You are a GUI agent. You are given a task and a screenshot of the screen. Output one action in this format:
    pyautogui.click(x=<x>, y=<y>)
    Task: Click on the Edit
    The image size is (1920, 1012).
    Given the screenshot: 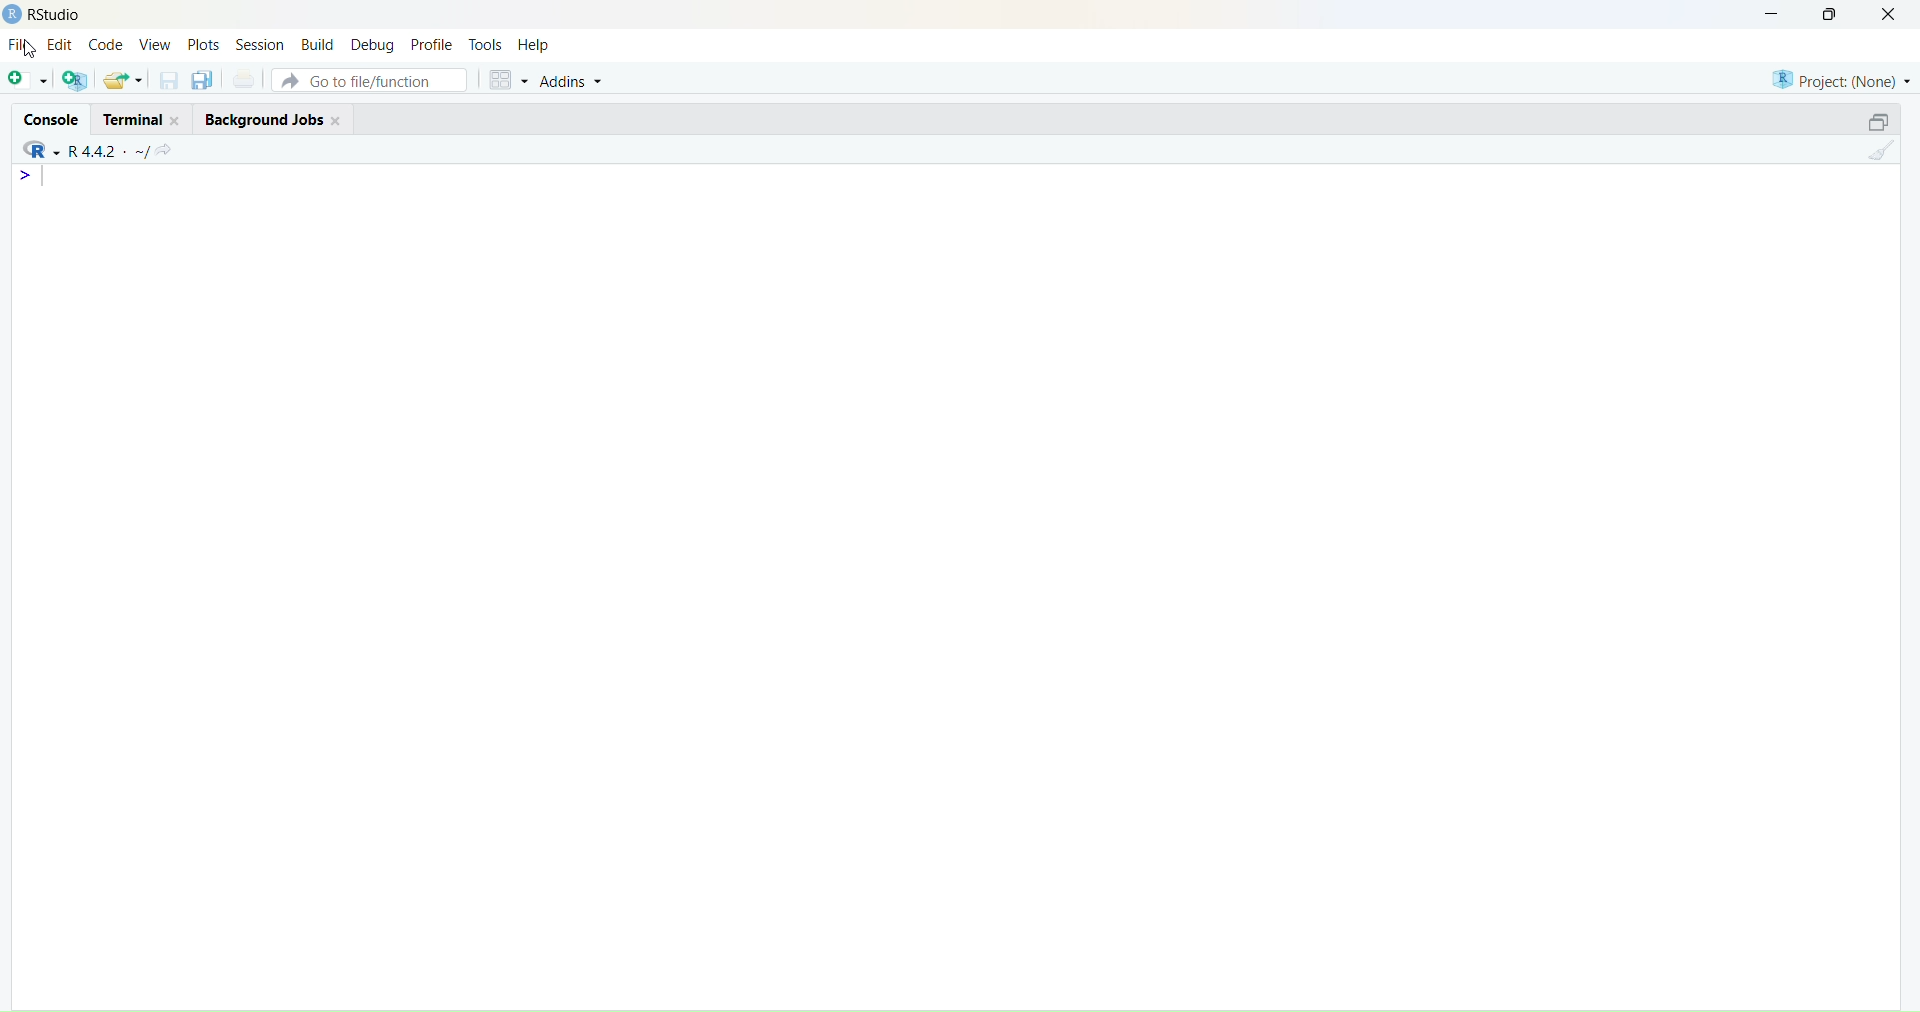 What is the action you would take?
    pyautogui.click(x=60, y=46)
    